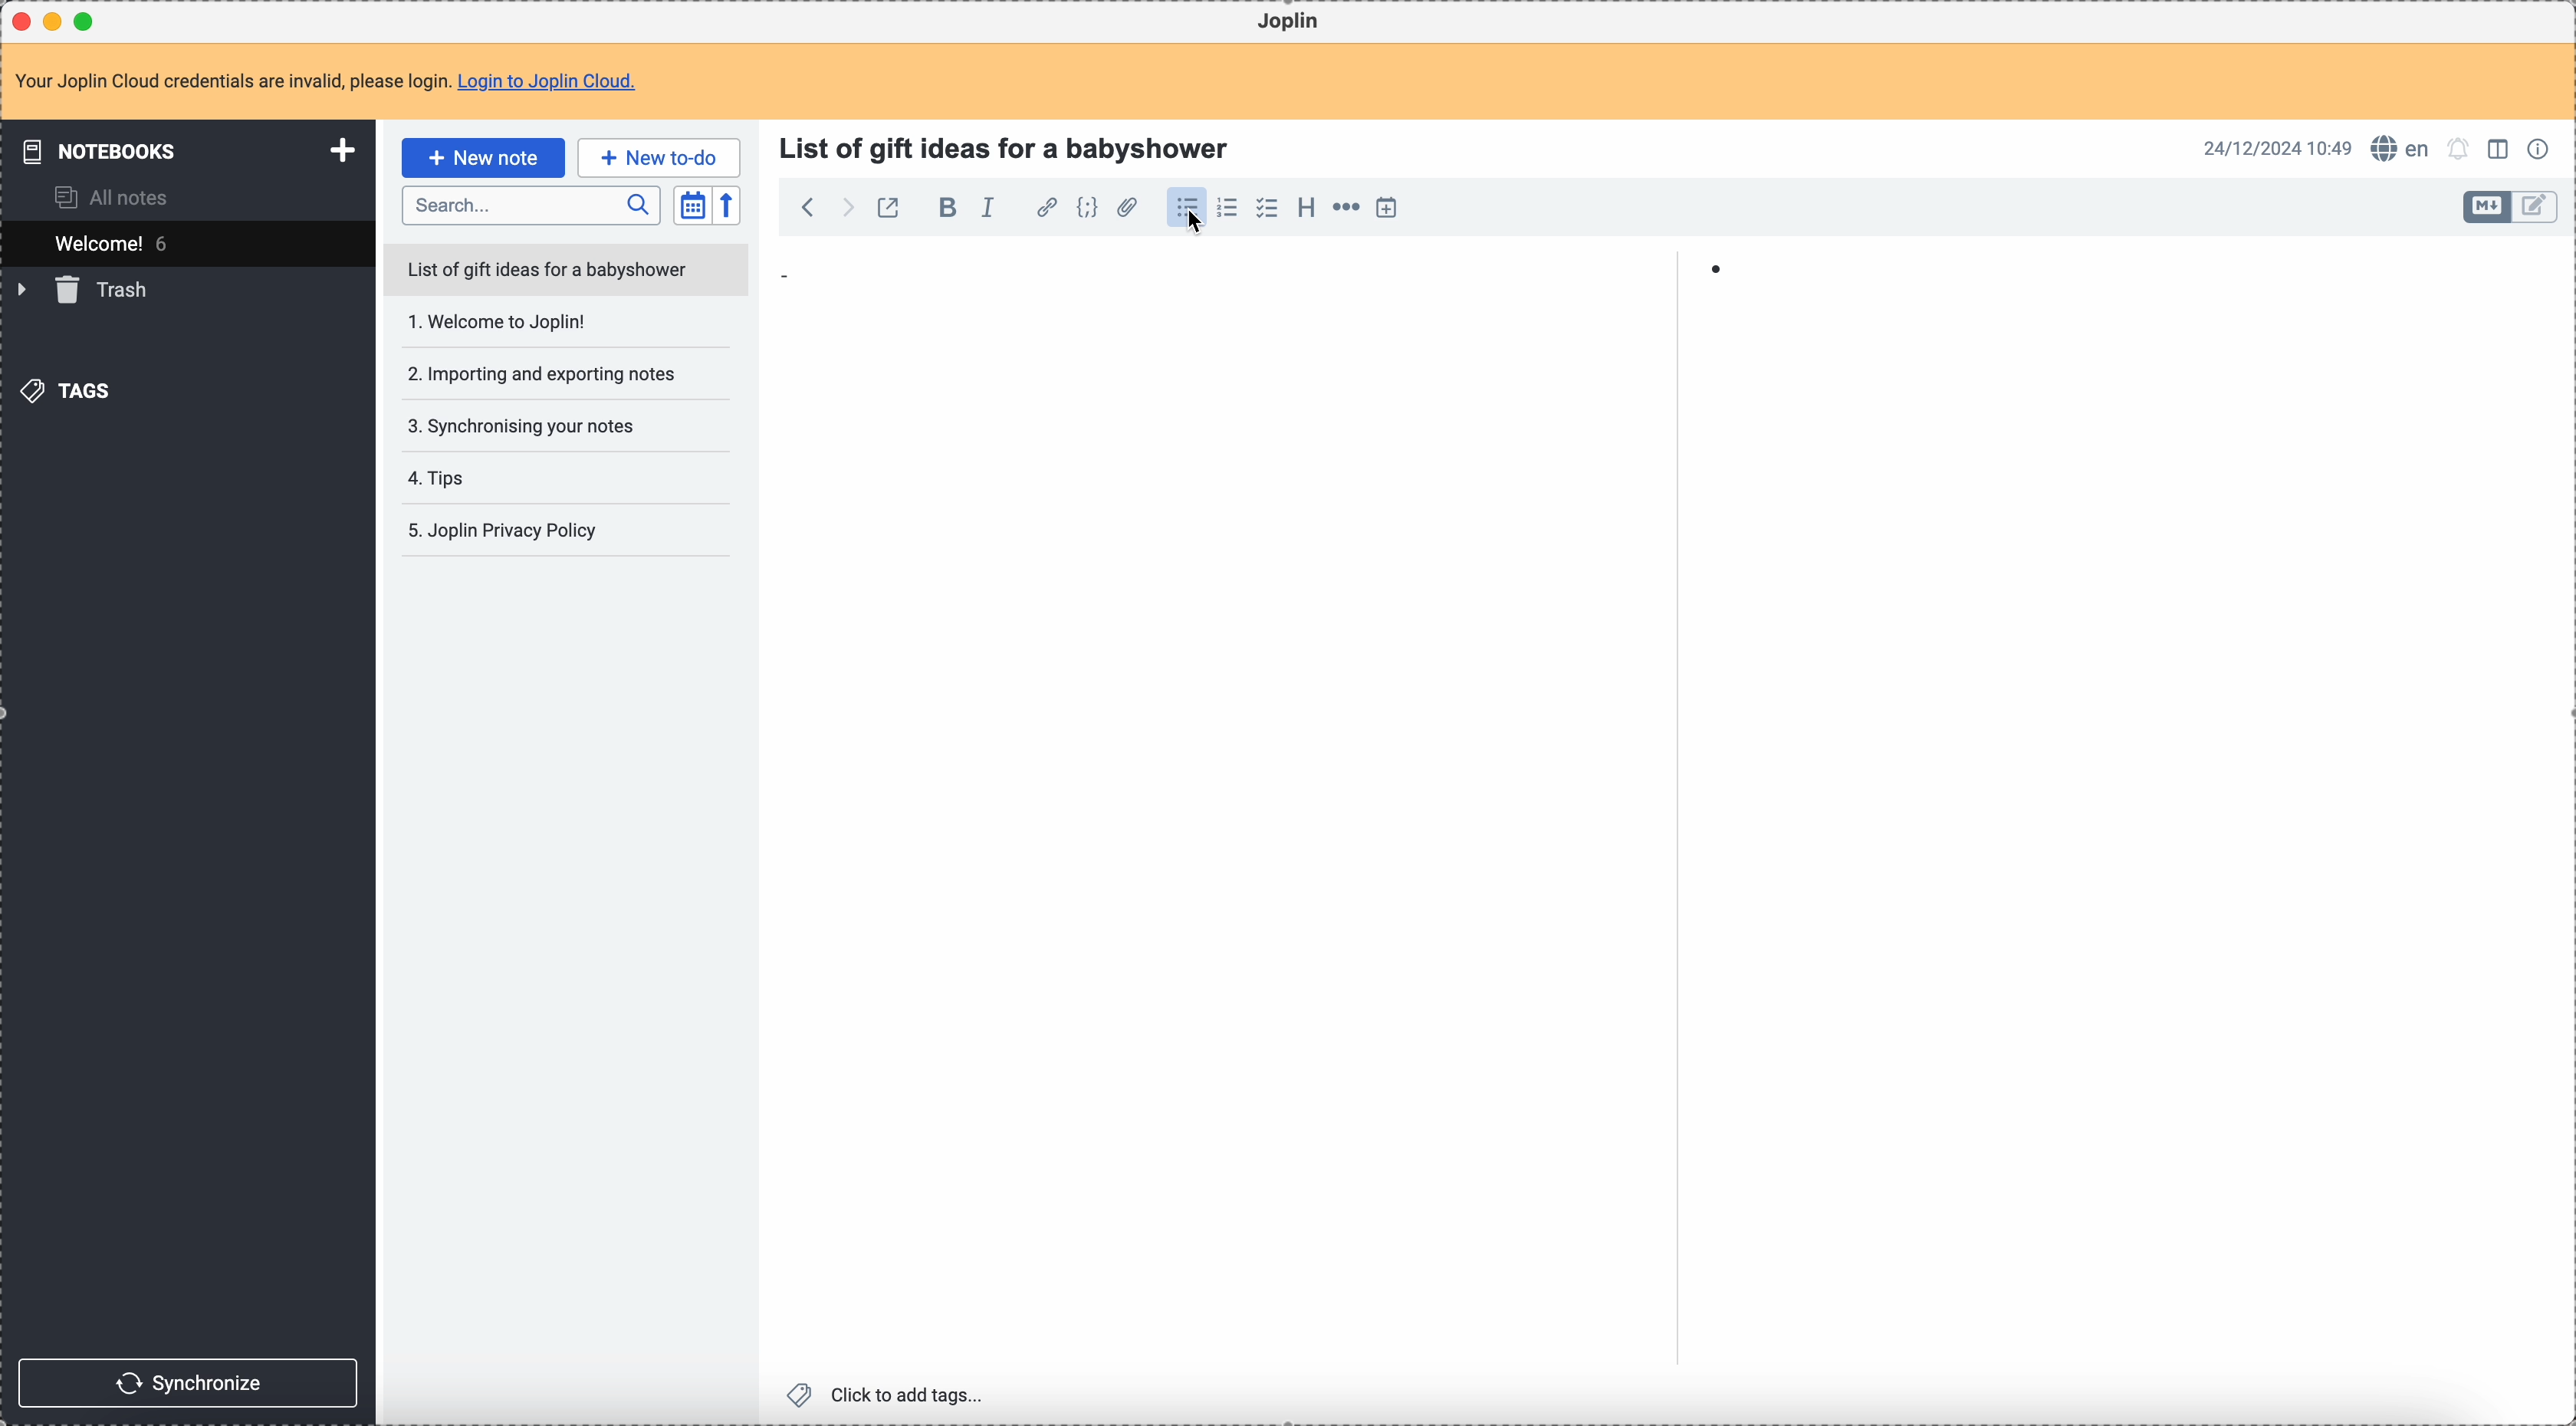 This screenshot has width=2576, height=1426. What do you see at coordinates (1130, 209) in the screenshot?
I see `attach file` at bounding box center [1130, 209].